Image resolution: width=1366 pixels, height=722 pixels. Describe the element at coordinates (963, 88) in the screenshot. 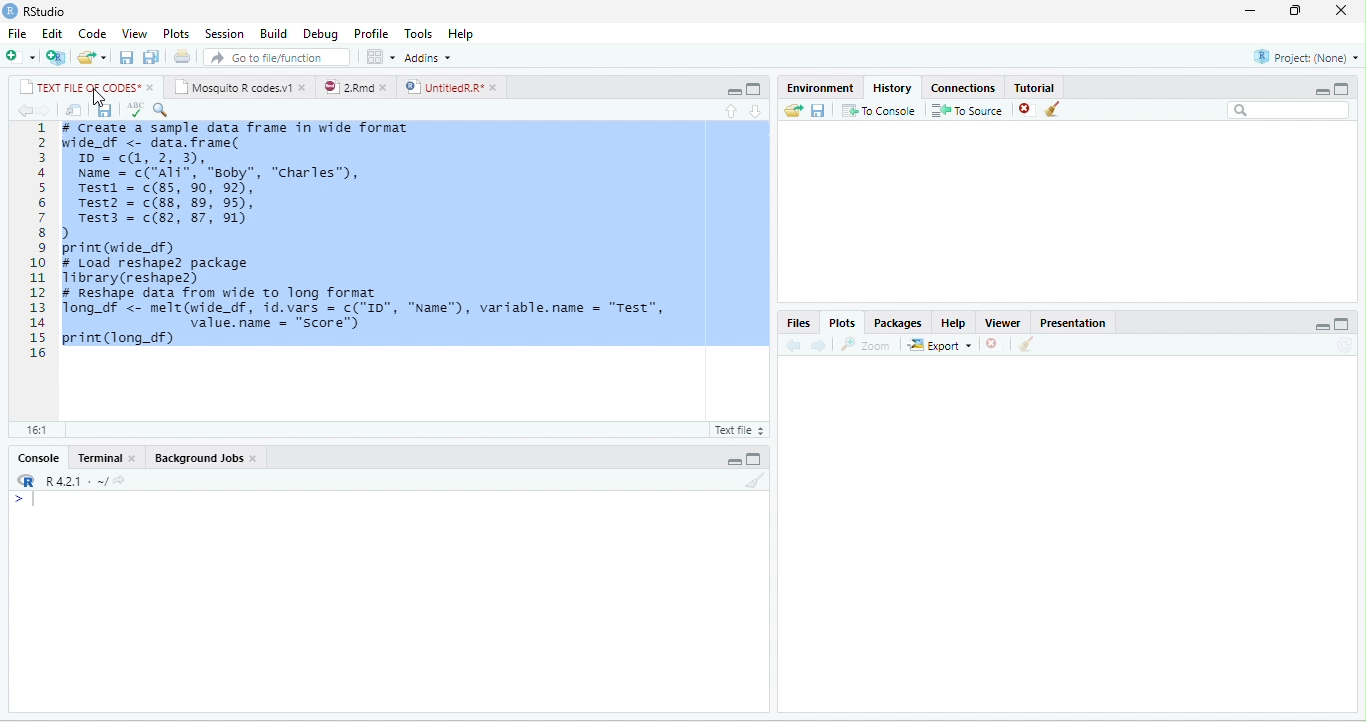

I see `Connections` at that location.